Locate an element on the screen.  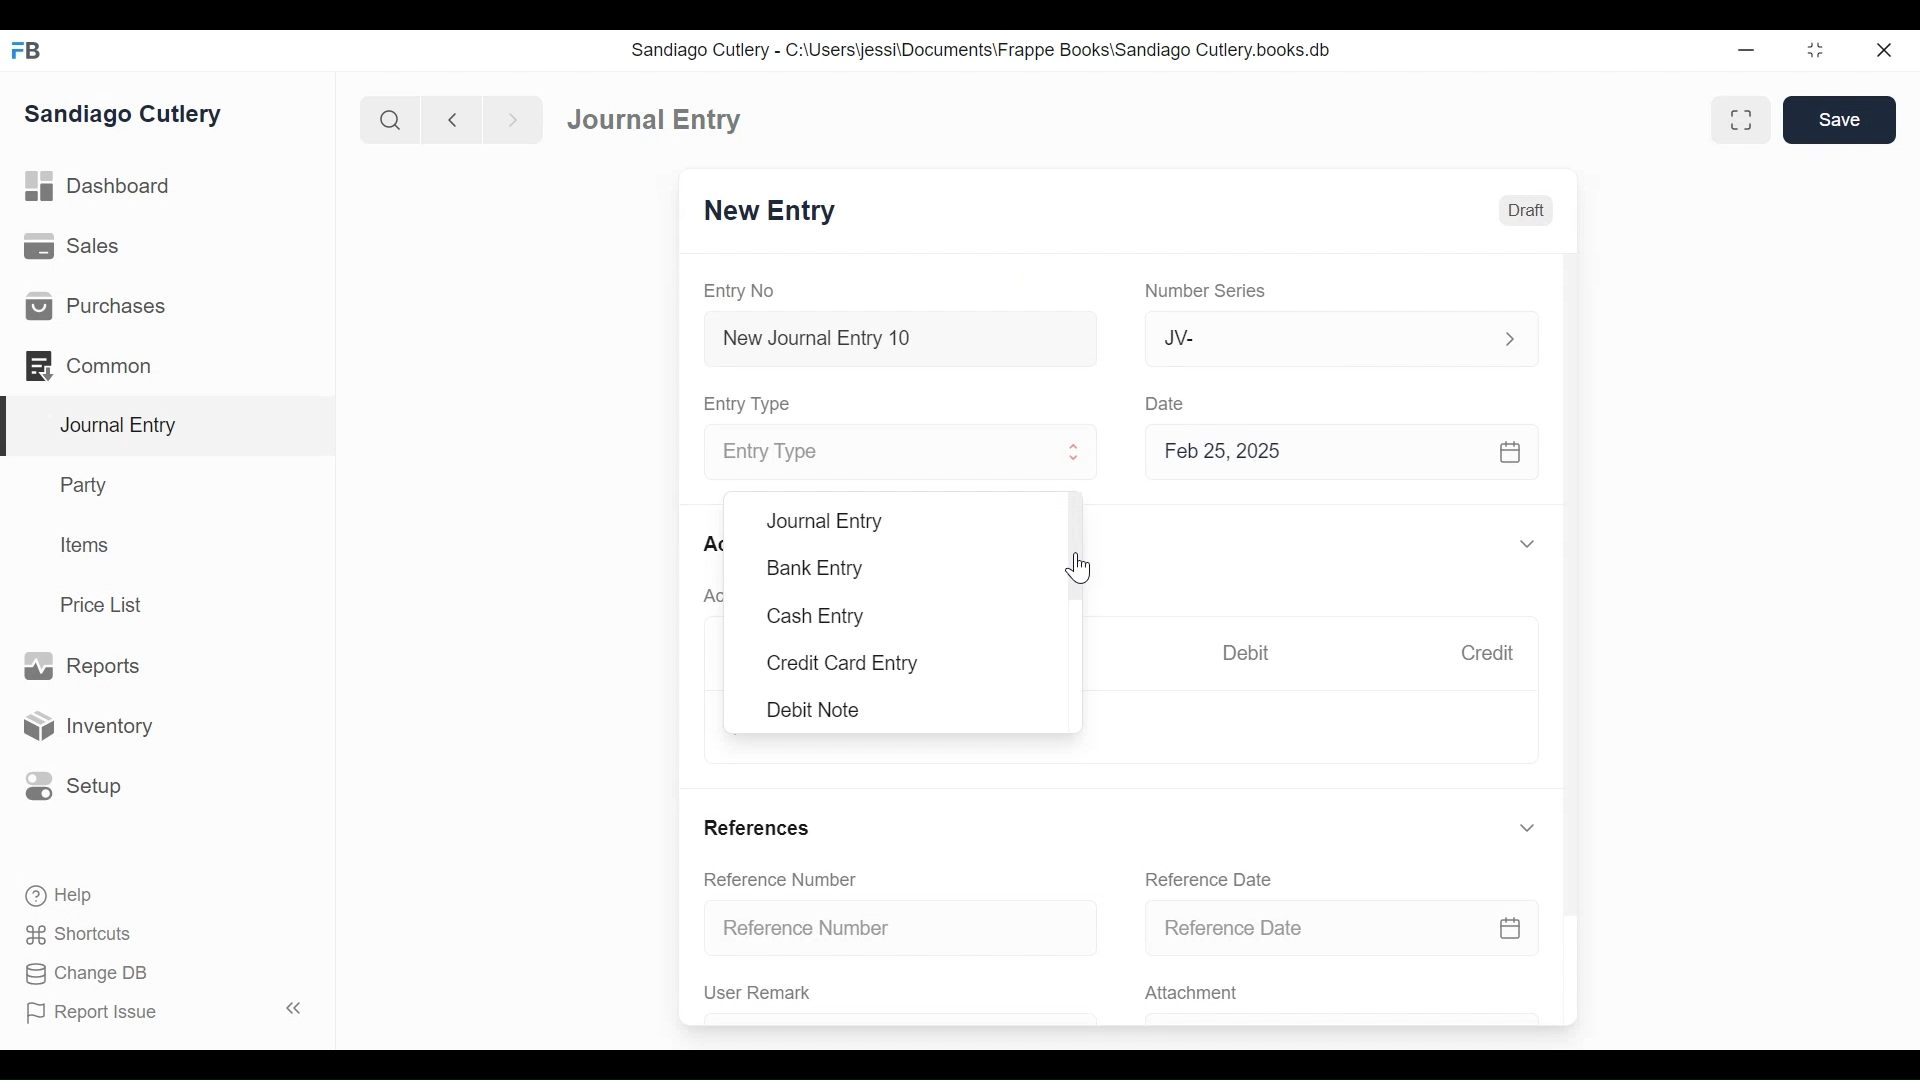
JV- is located at coordinates (1316, 338).